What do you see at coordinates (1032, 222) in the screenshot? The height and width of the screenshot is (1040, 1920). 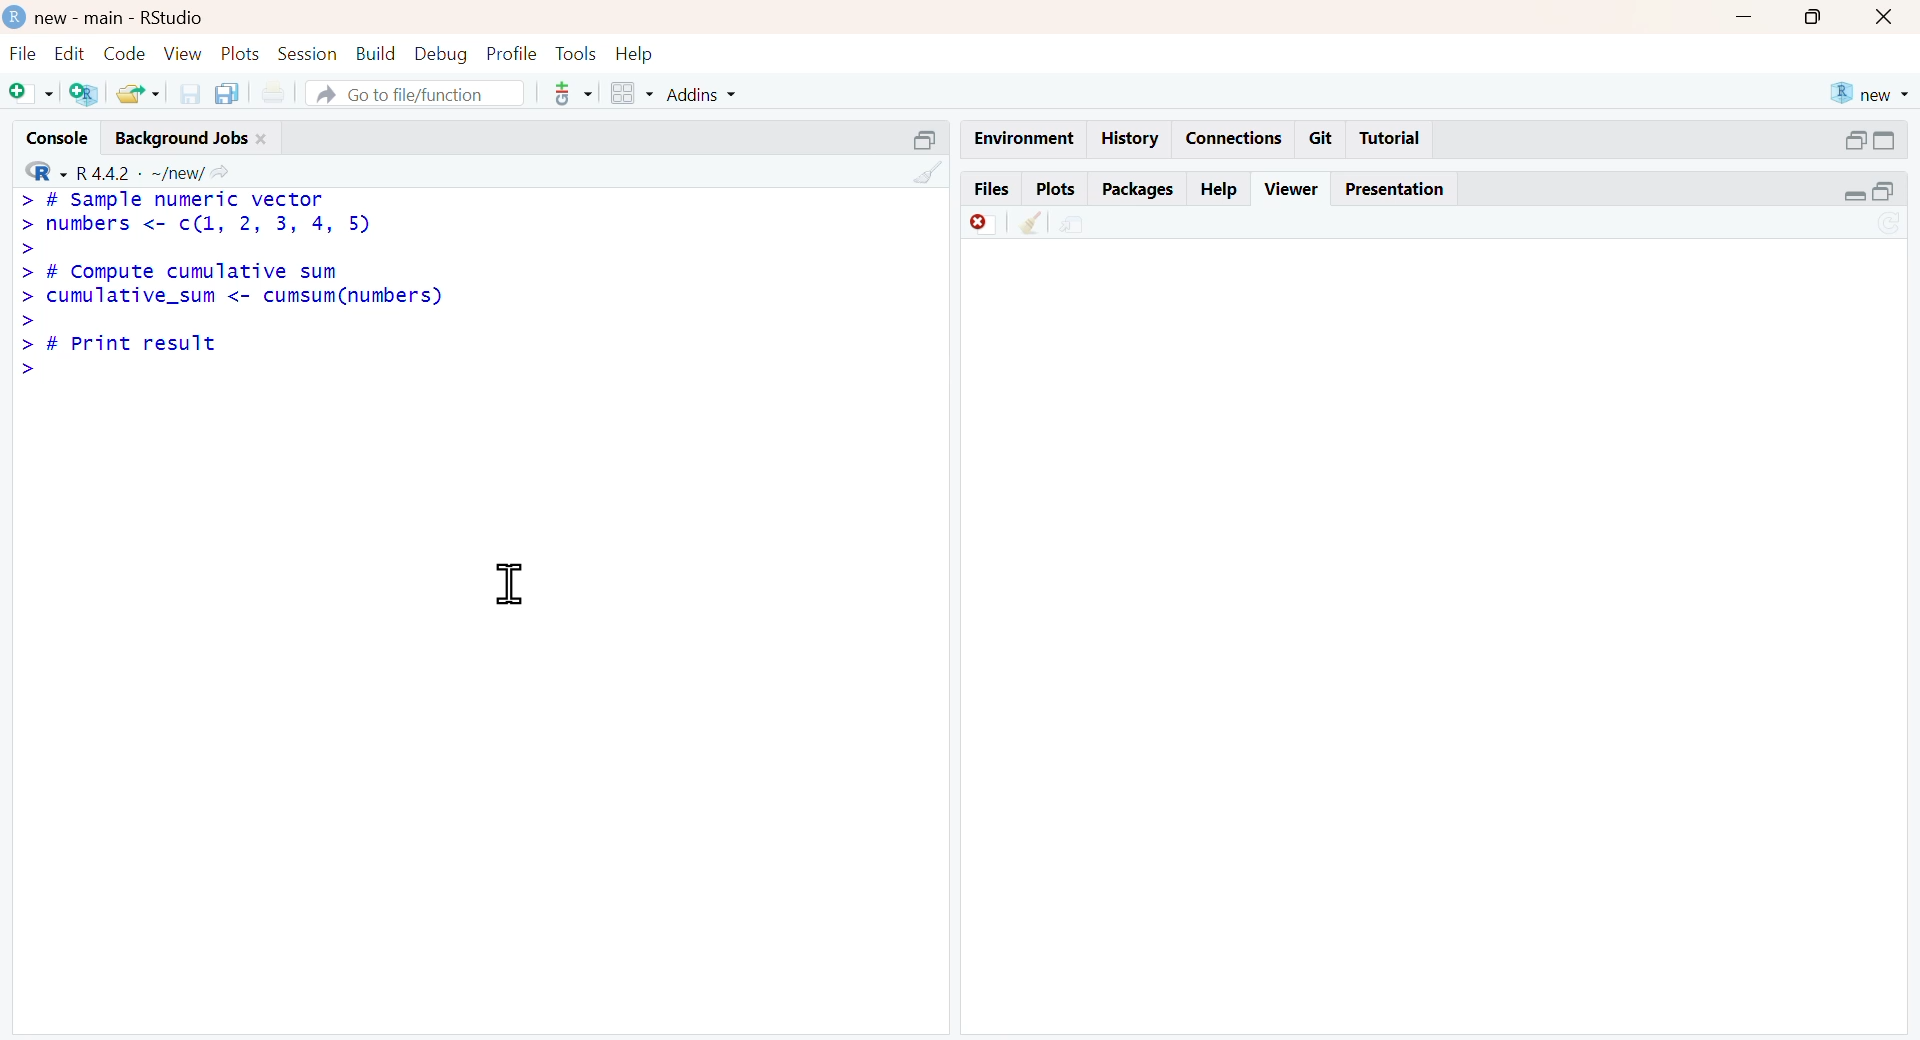 I see `clear console` at bounding box center [1032, 222].